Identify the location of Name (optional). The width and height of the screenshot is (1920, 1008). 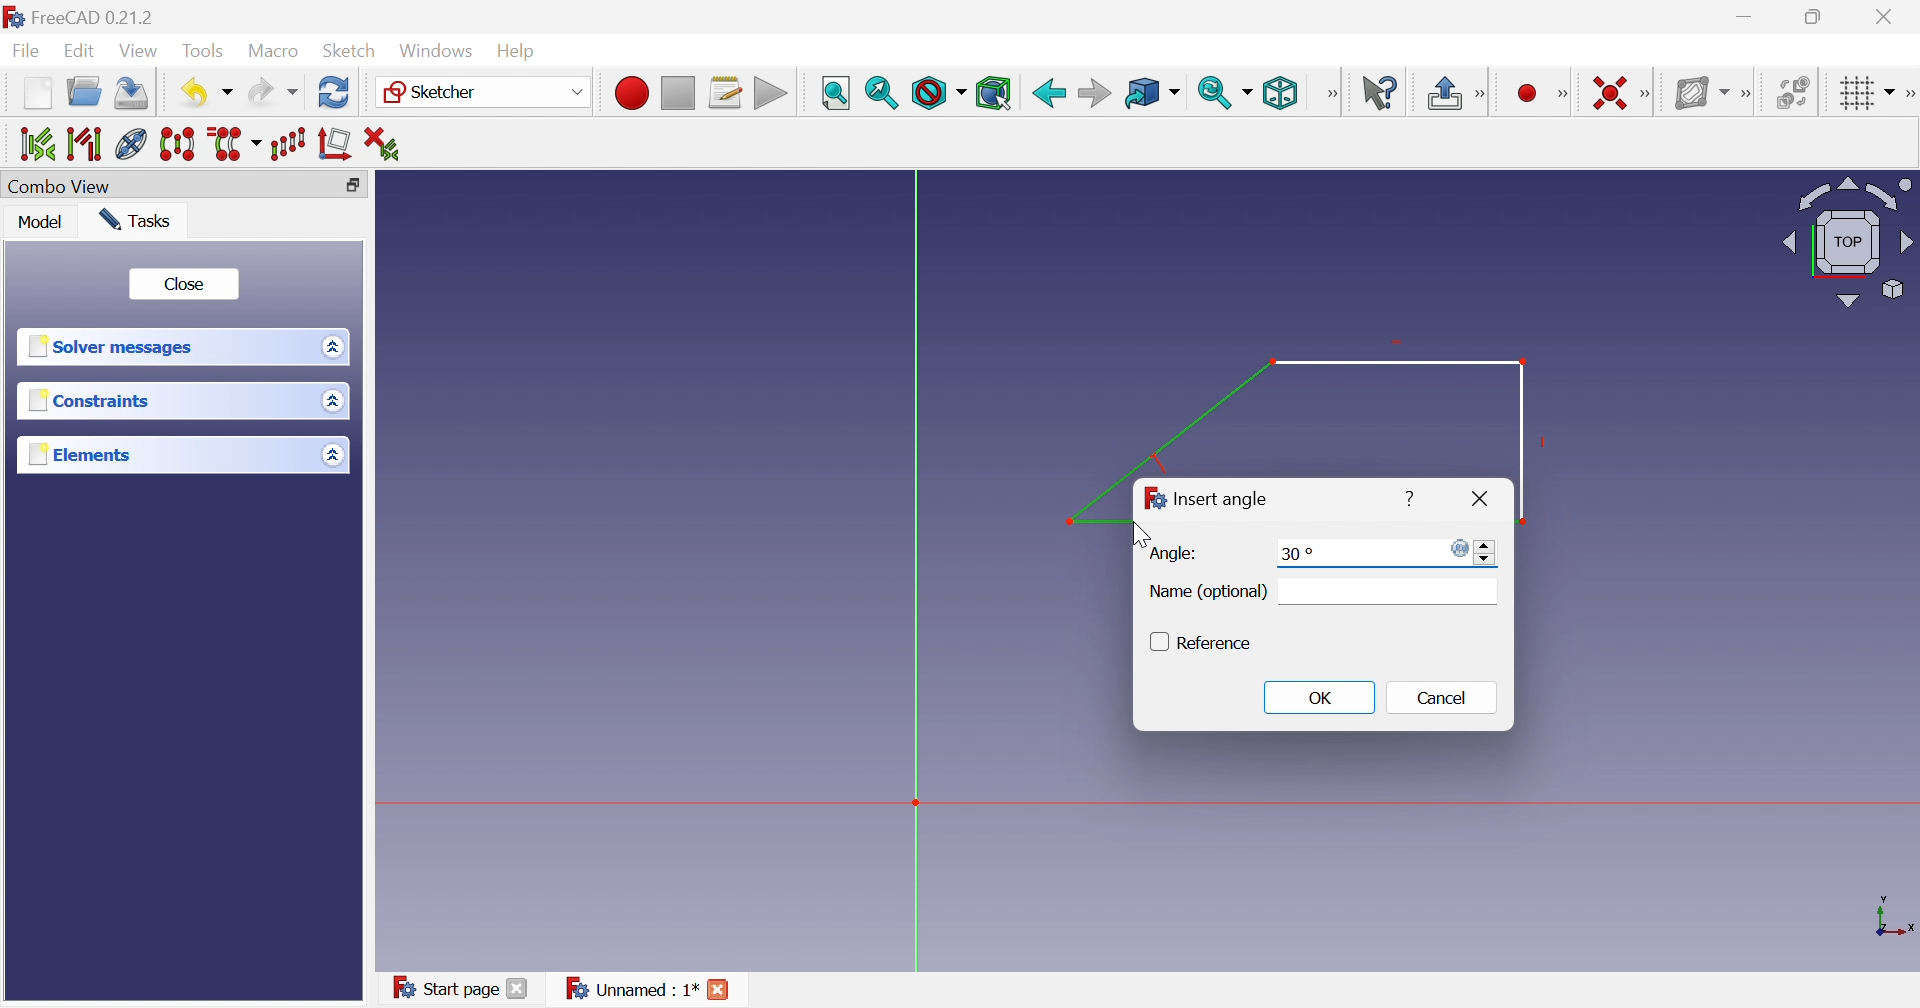
(1208, 594).